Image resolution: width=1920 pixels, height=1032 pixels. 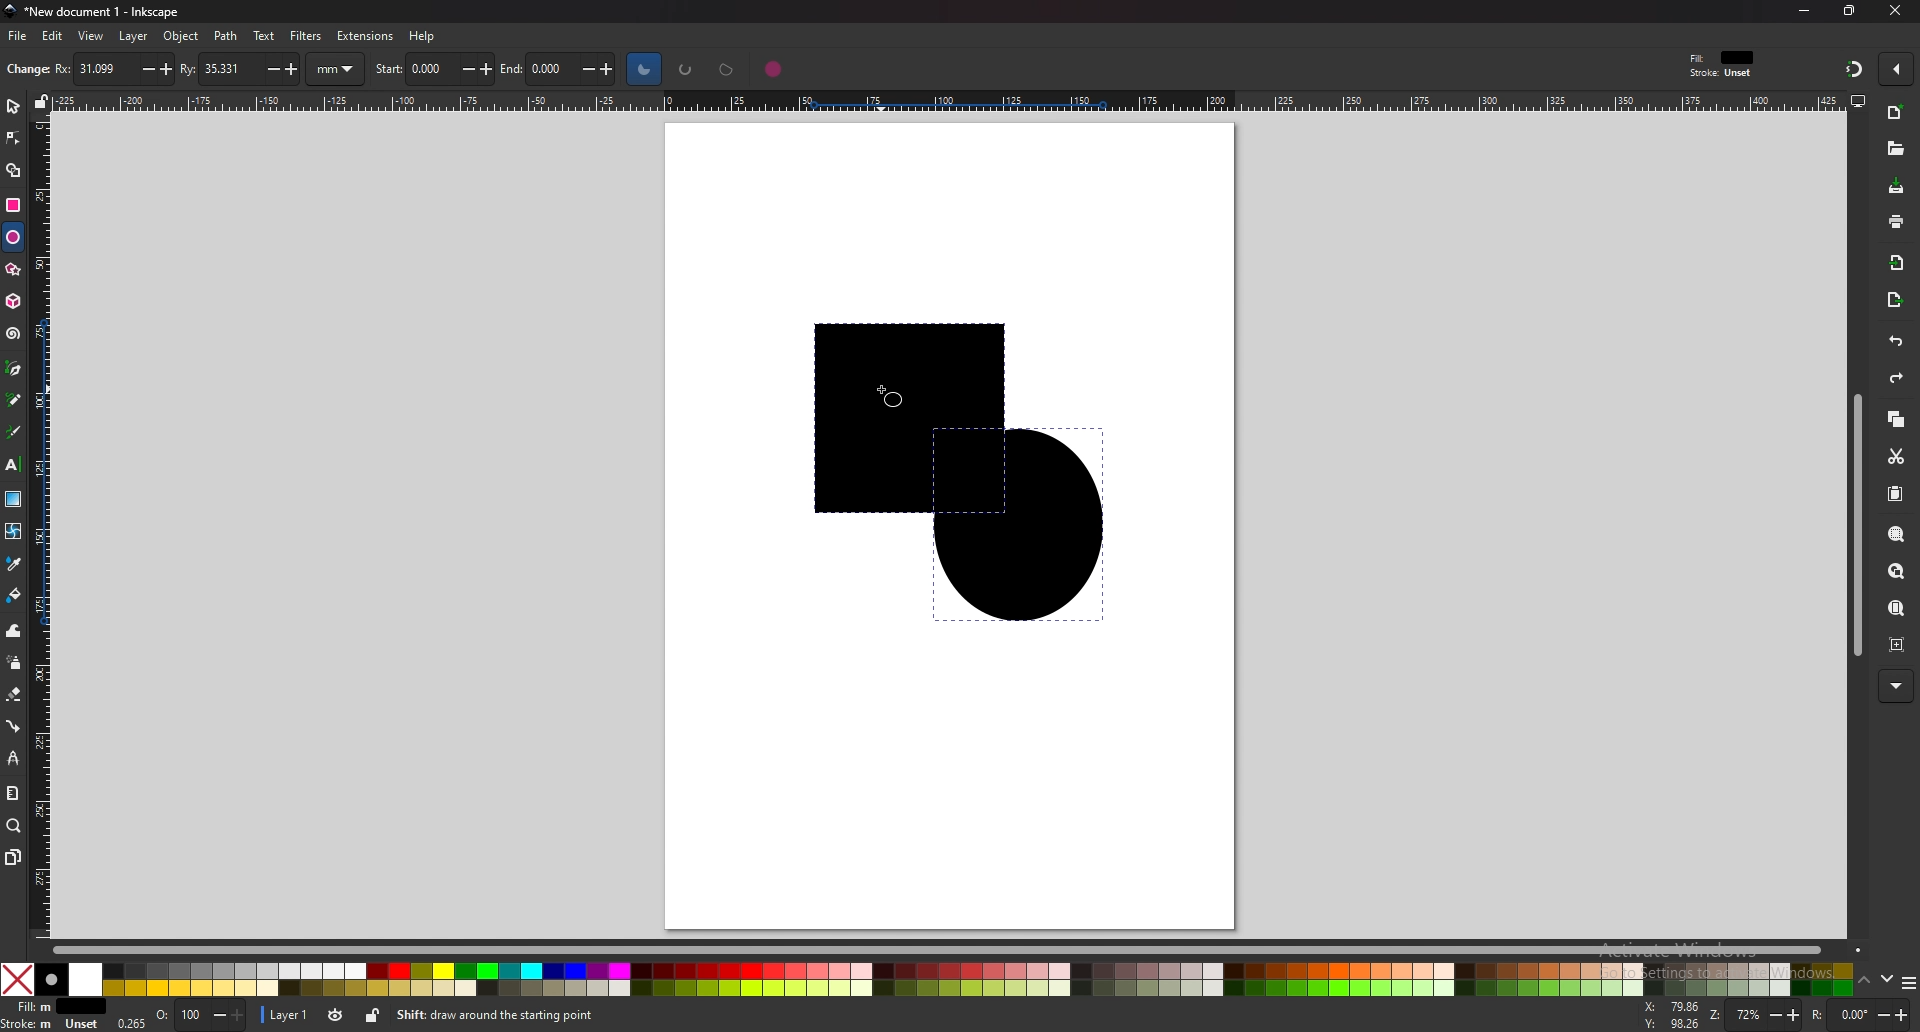 I want to click on spiral, so click(x=14, y=333).